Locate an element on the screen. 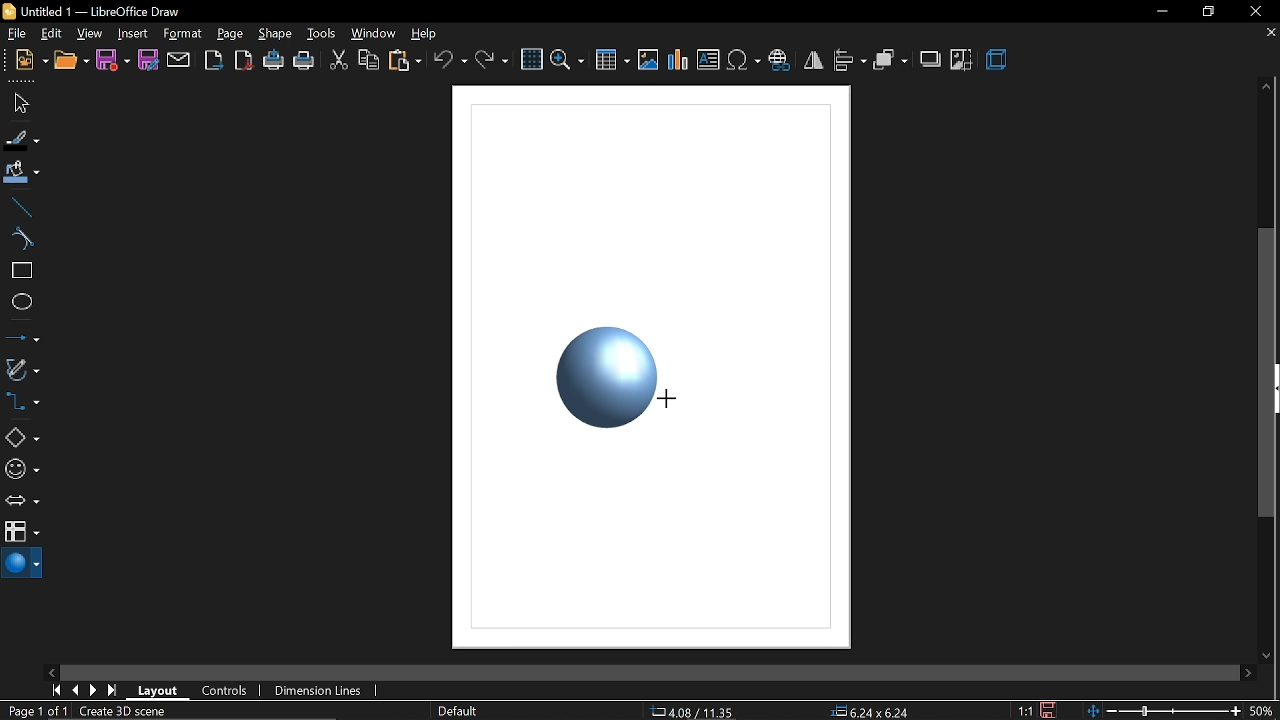 This screenshot has width=1280, height=720. 3d shapes is located at coordinates (22, 565).